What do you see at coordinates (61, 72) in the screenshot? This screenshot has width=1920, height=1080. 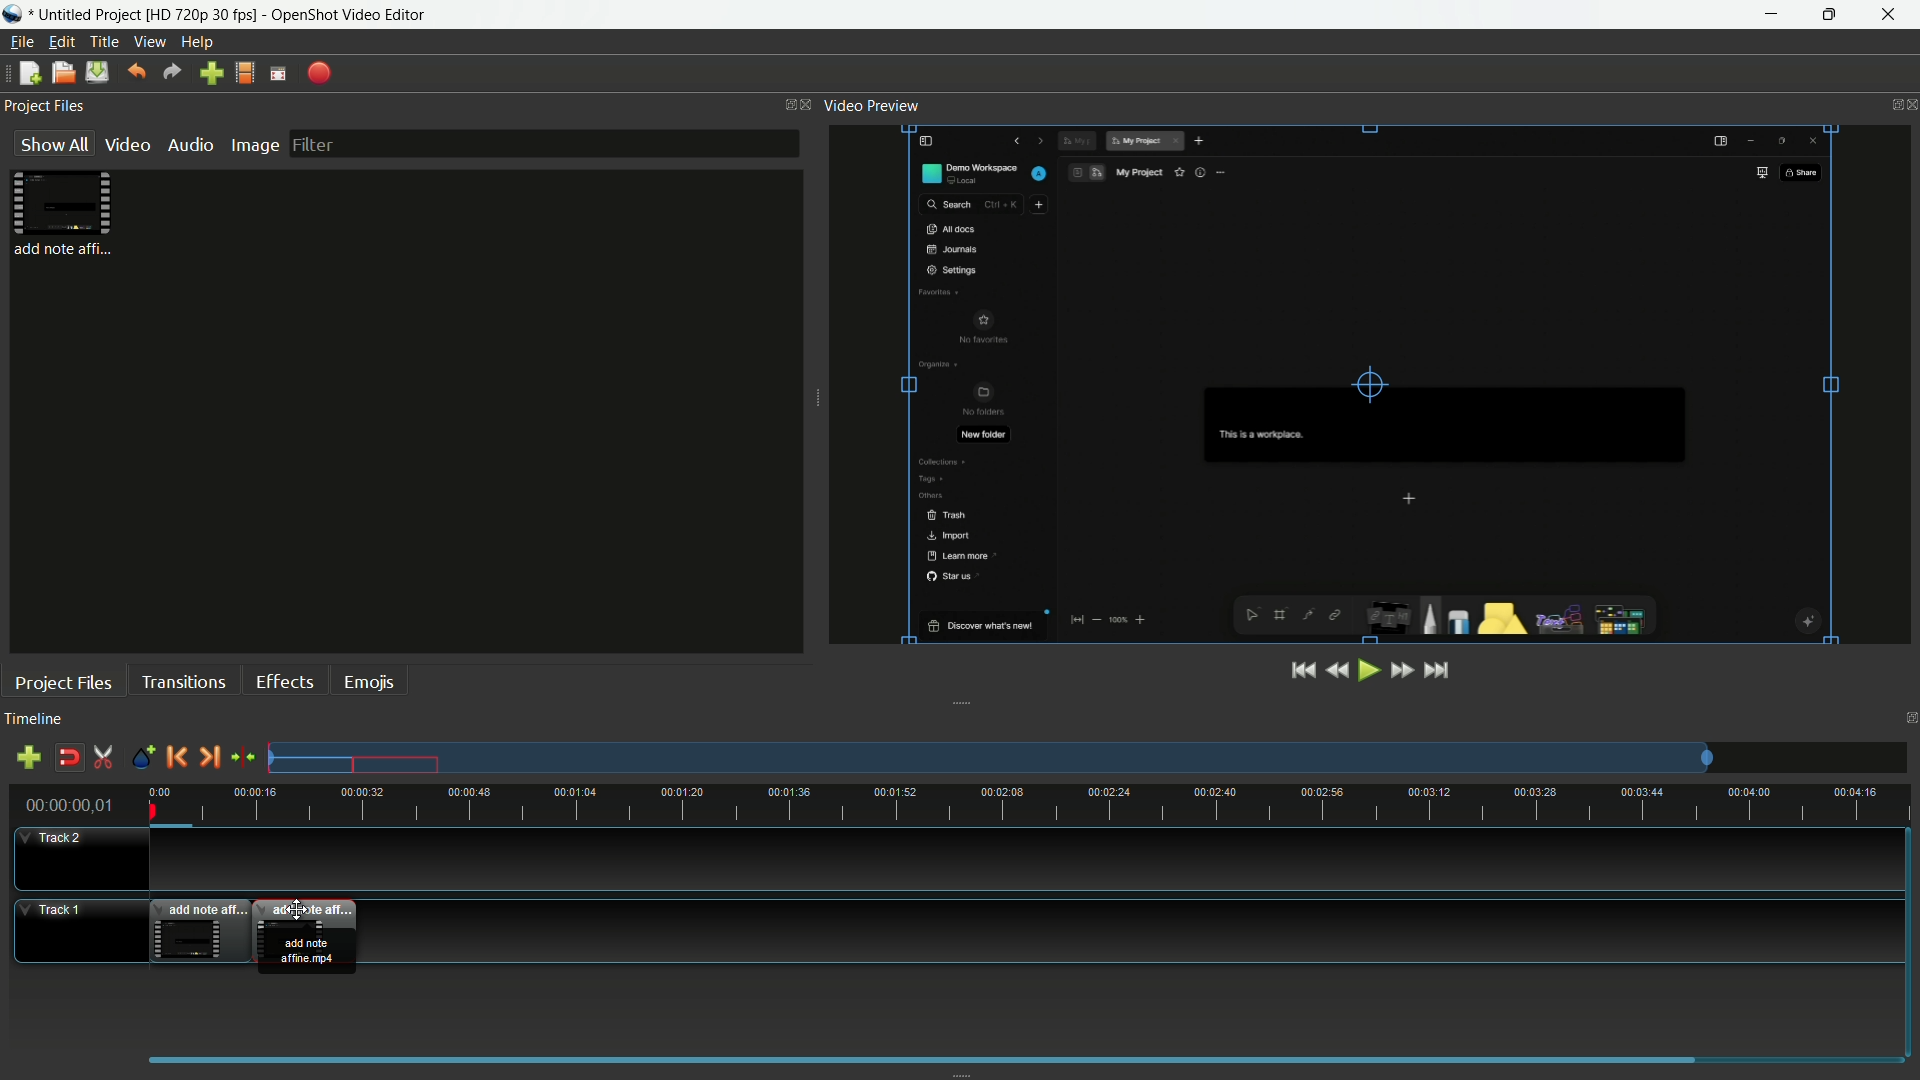 I see `open file` at bounding box center [61, 72].